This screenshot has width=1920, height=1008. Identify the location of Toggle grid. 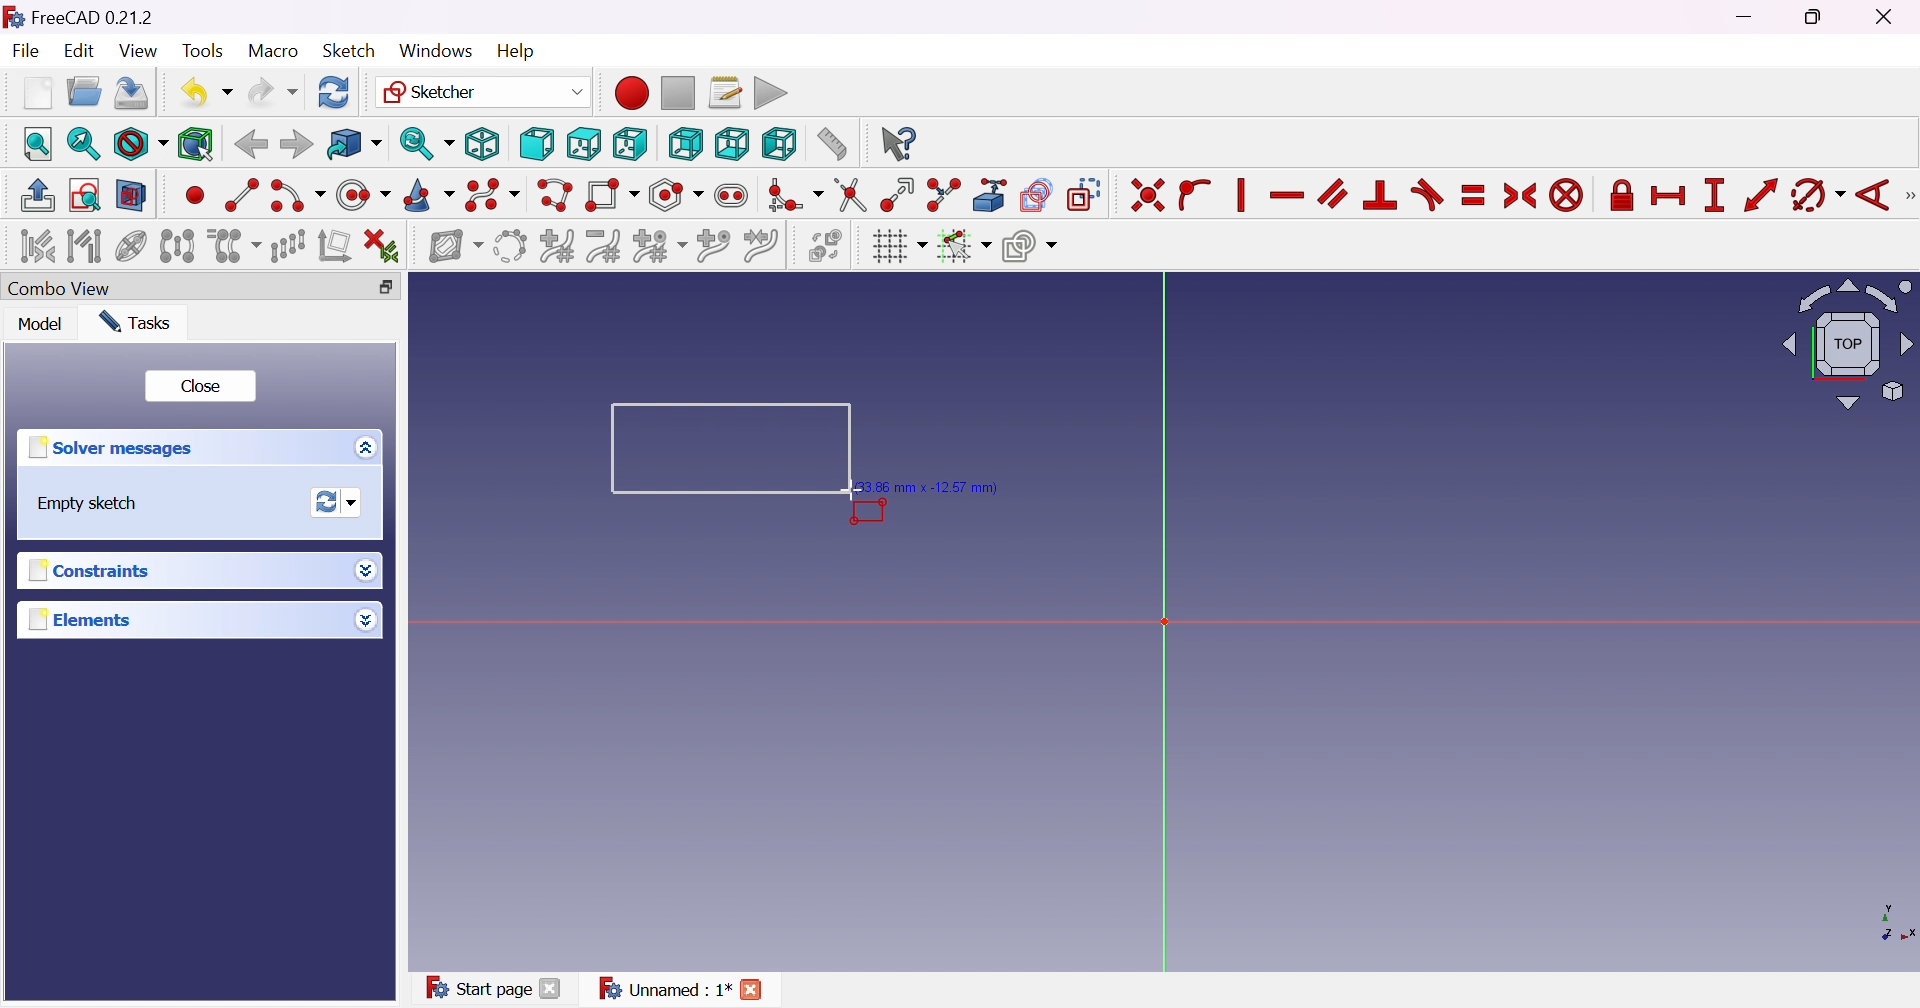
(898, 247).